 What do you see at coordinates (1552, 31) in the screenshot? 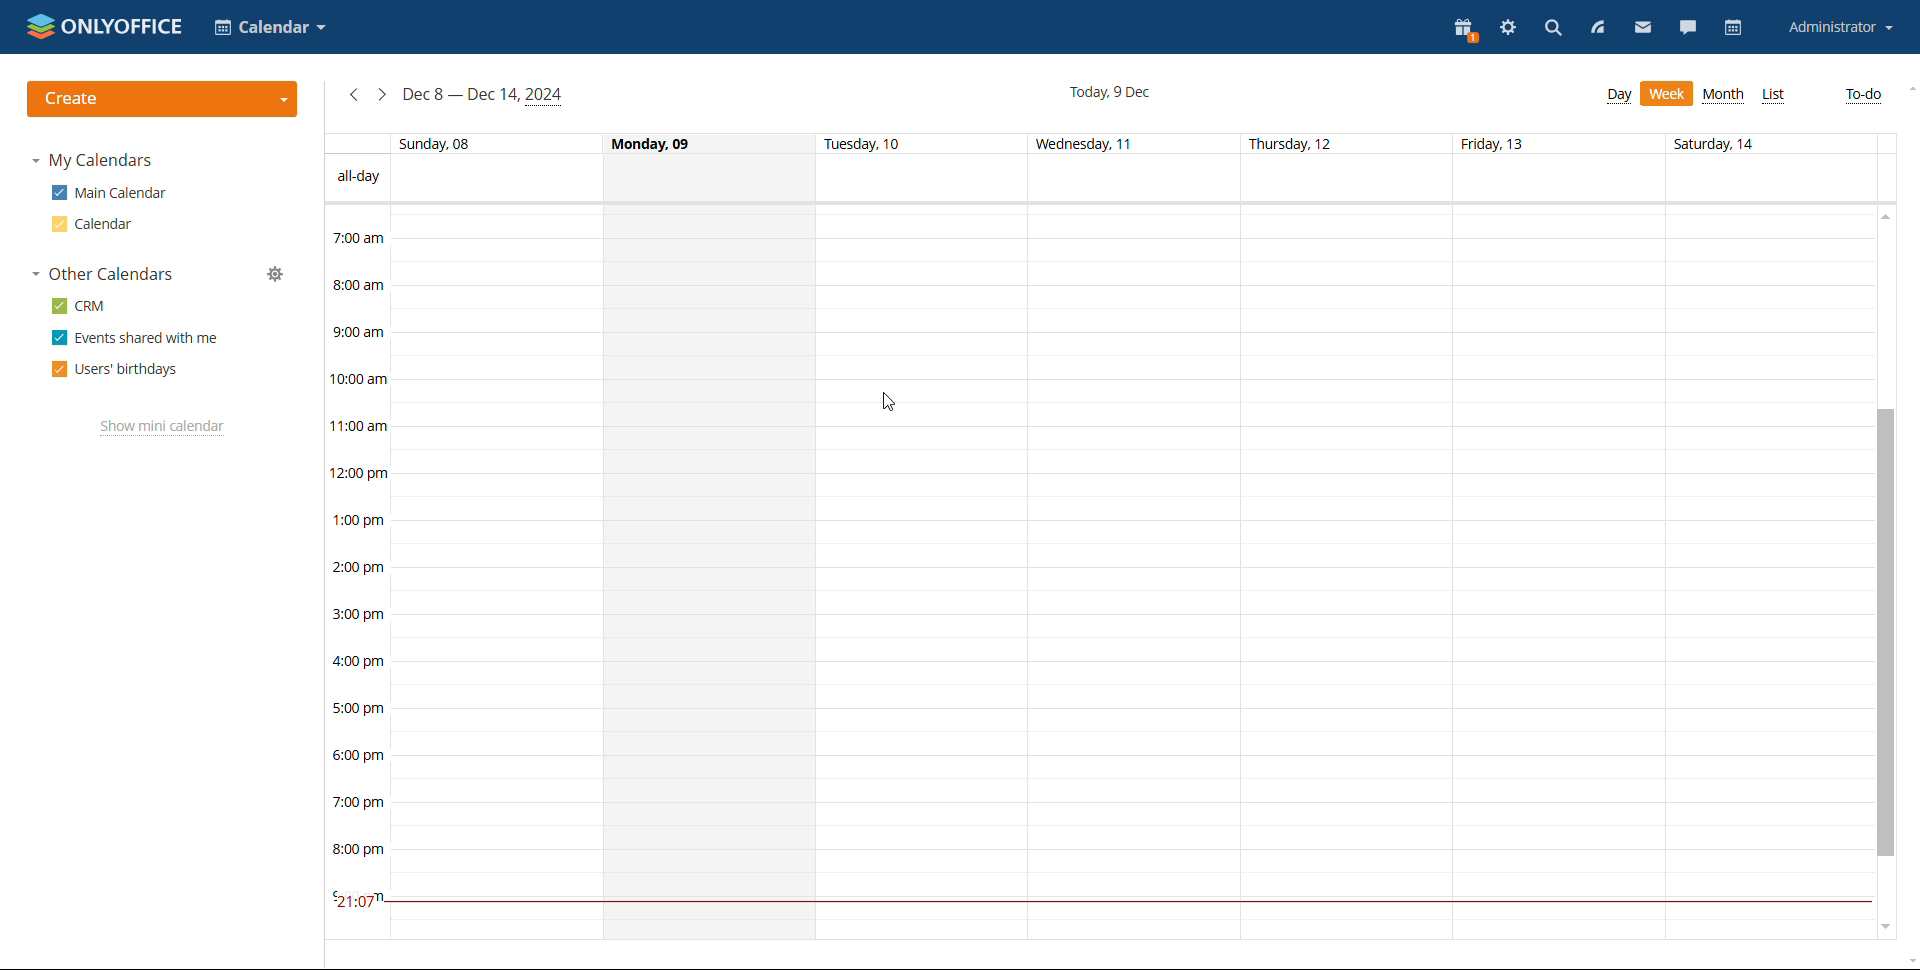
I see `search` at bounding box center [1552, 31].